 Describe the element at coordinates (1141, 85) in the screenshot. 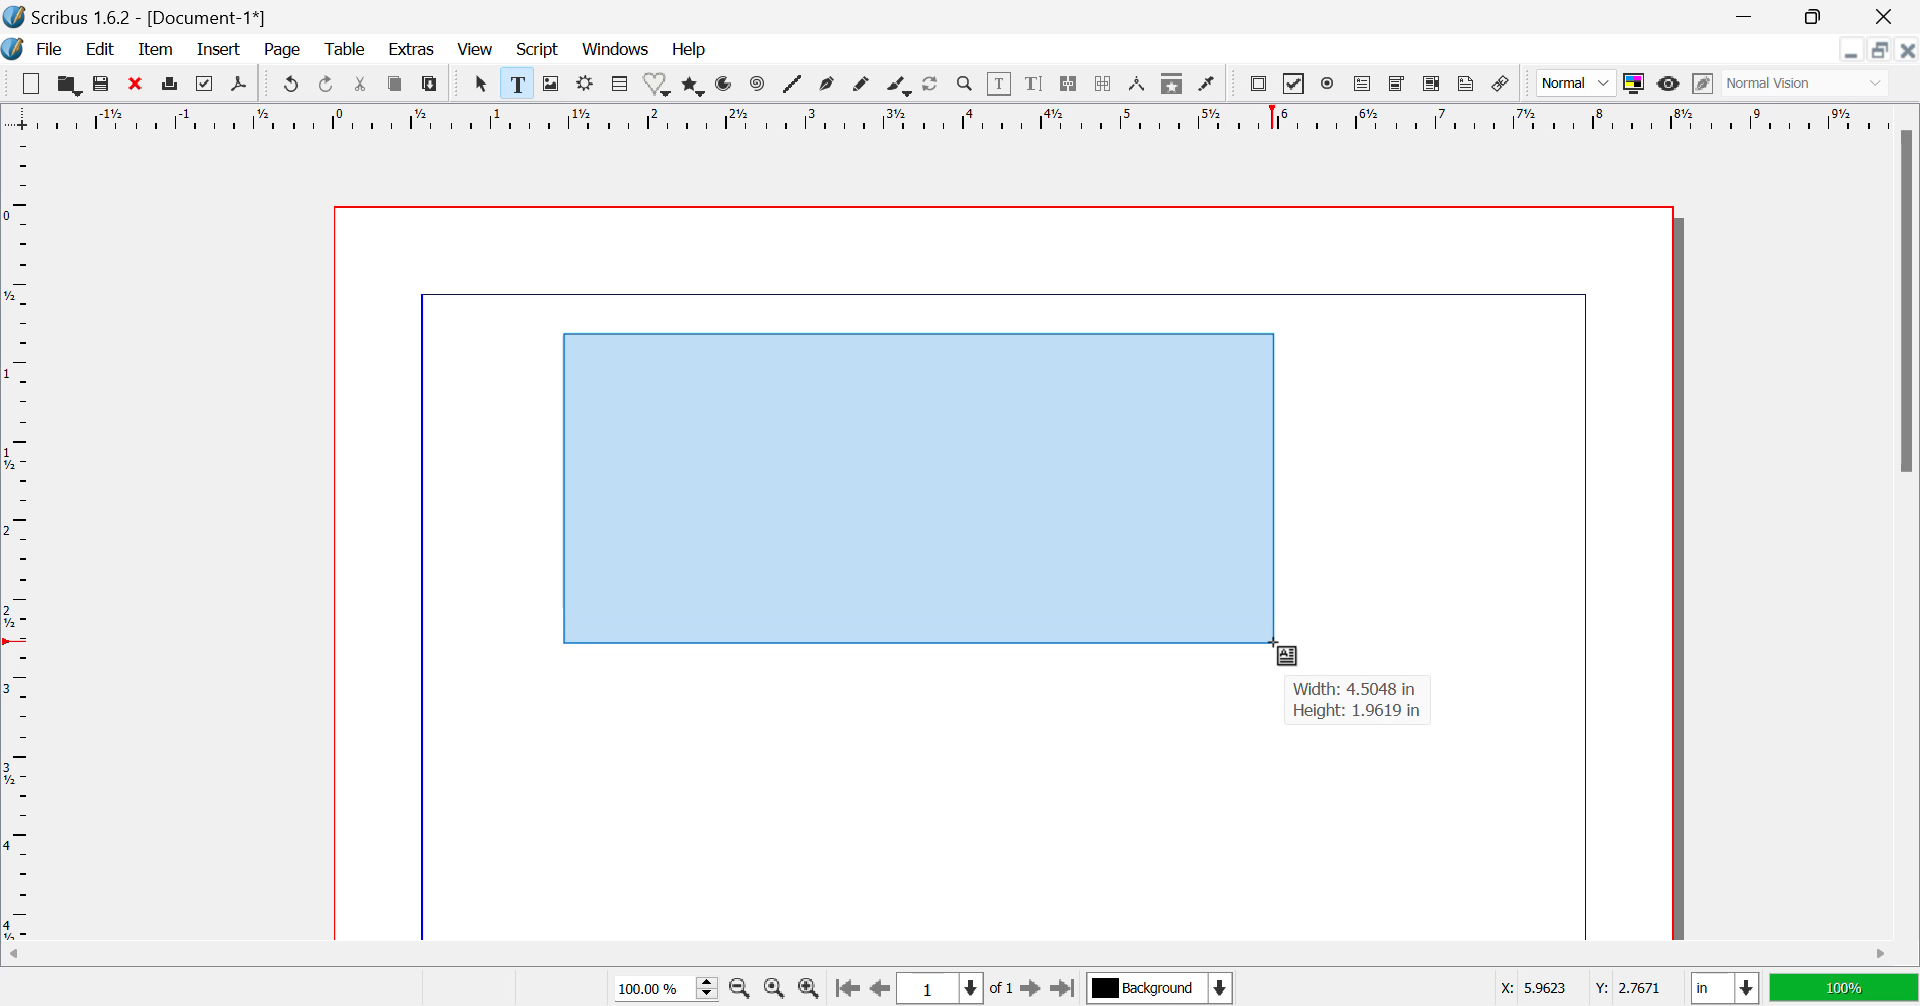

I see `Measurements` at that location.